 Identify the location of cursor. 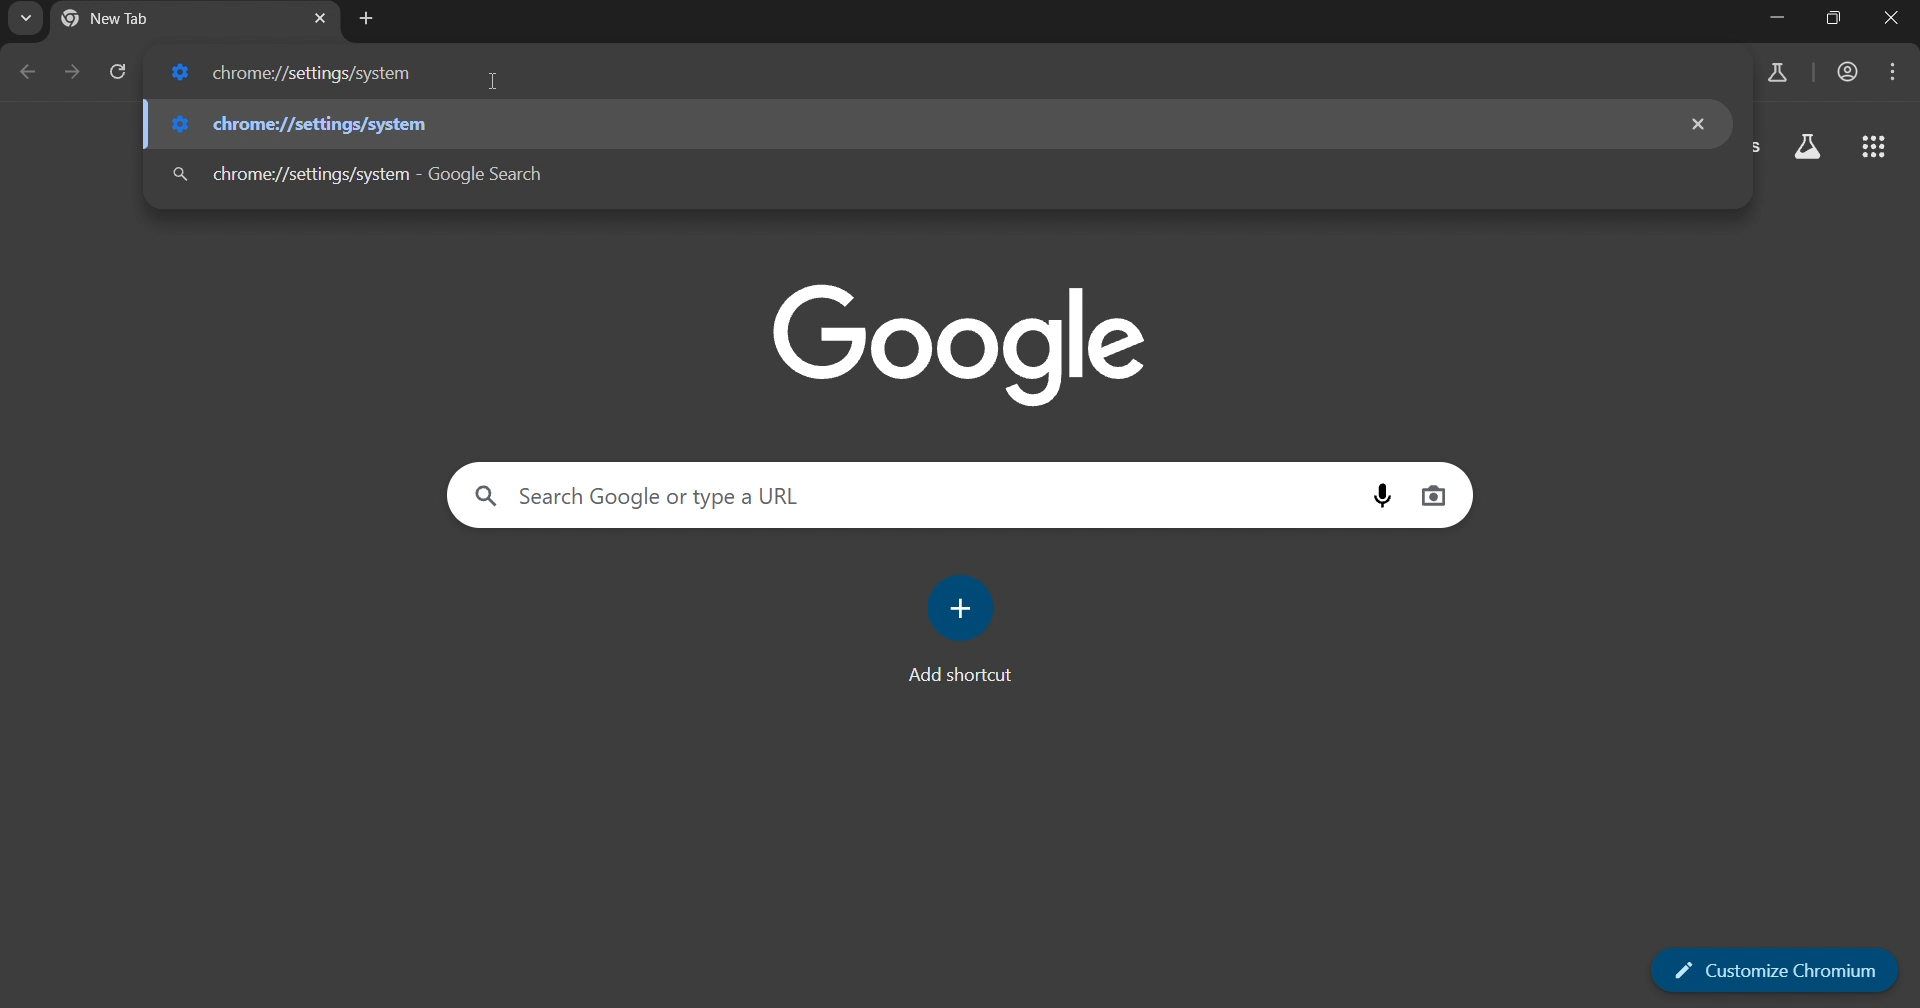
(494, 84).